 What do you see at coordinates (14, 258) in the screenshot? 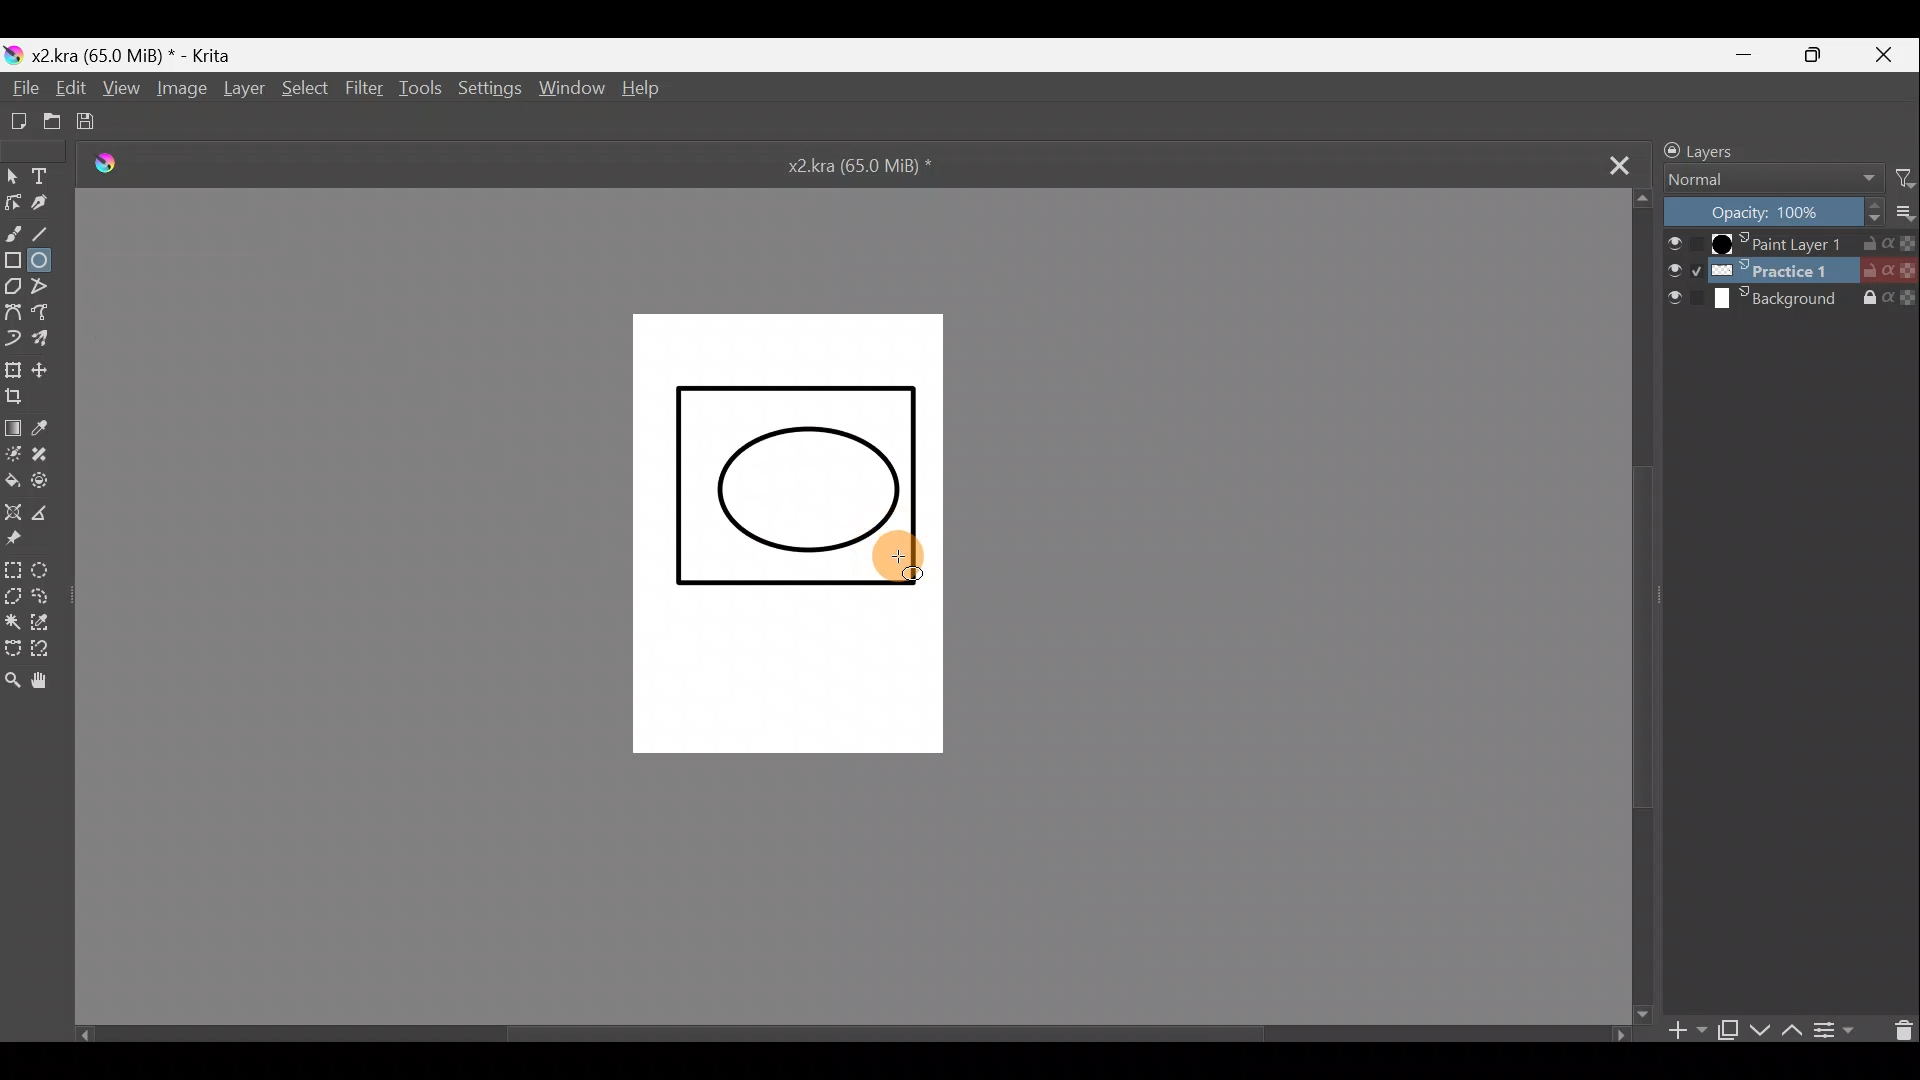
I see `Rectangle tool` at bounding box center [14, 258].